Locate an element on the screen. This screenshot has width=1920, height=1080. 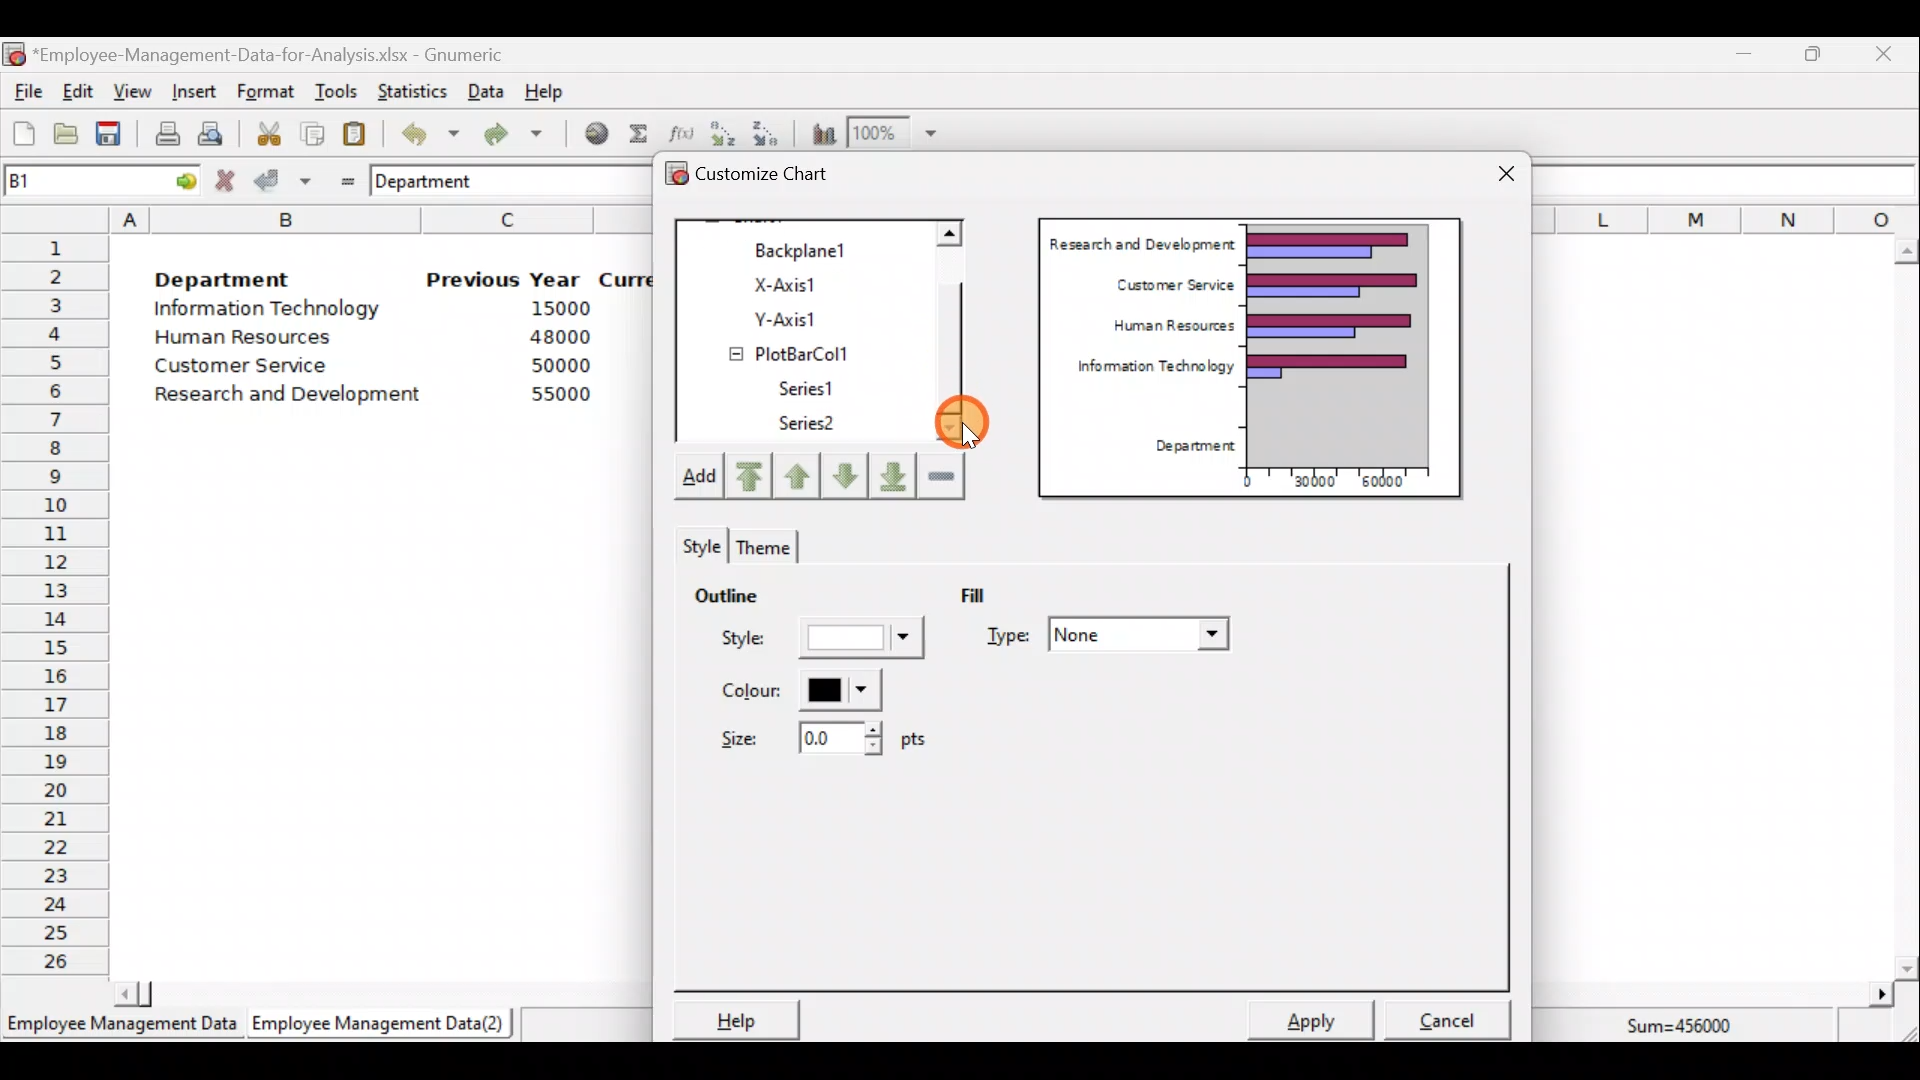
Edit a function in the current cell is located at coordinates (680, 132).